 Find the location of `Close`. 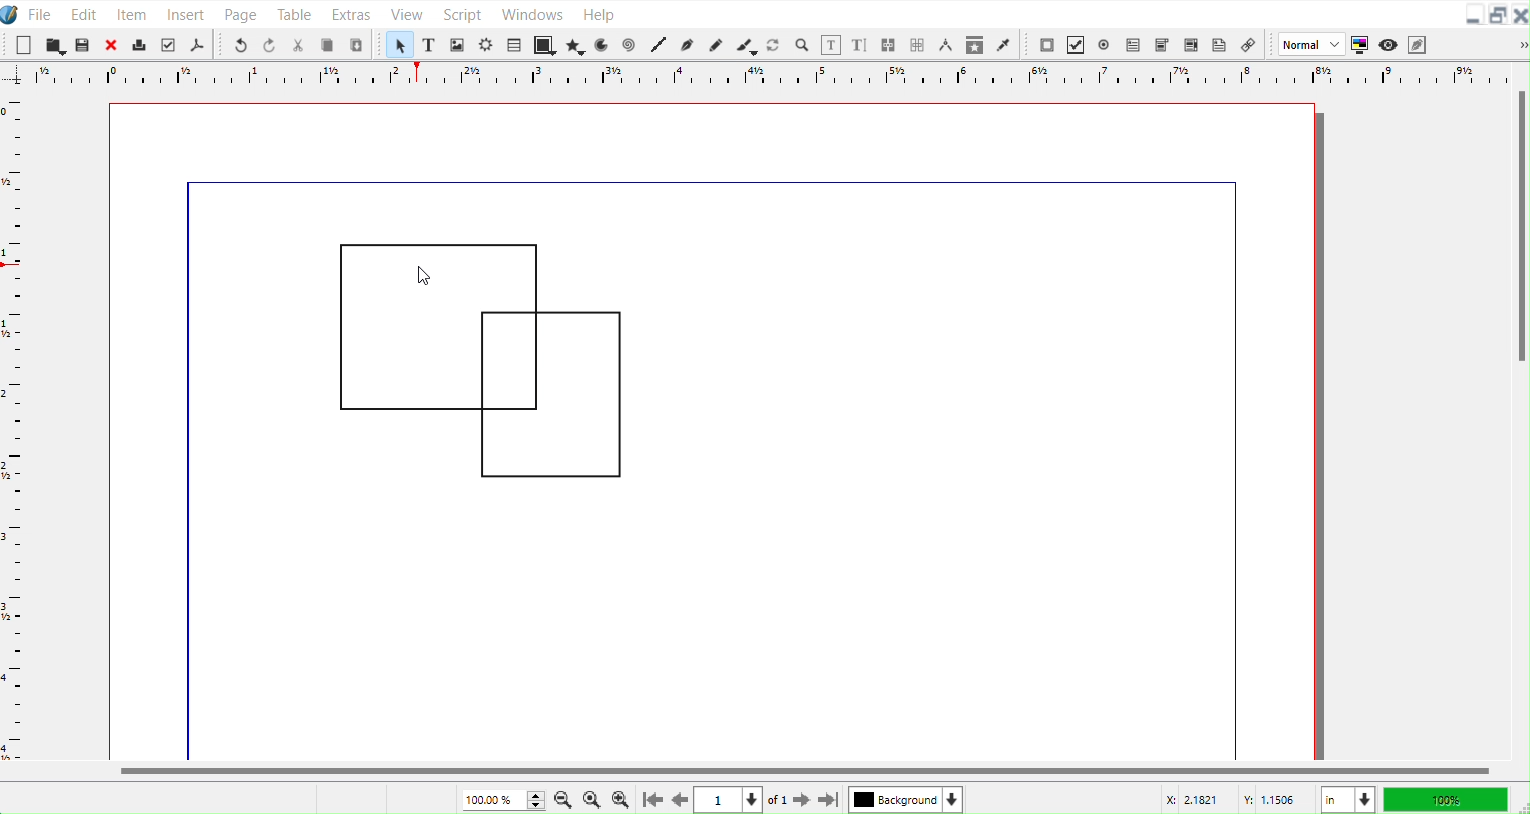

Close is located at coordinates (109, 45).